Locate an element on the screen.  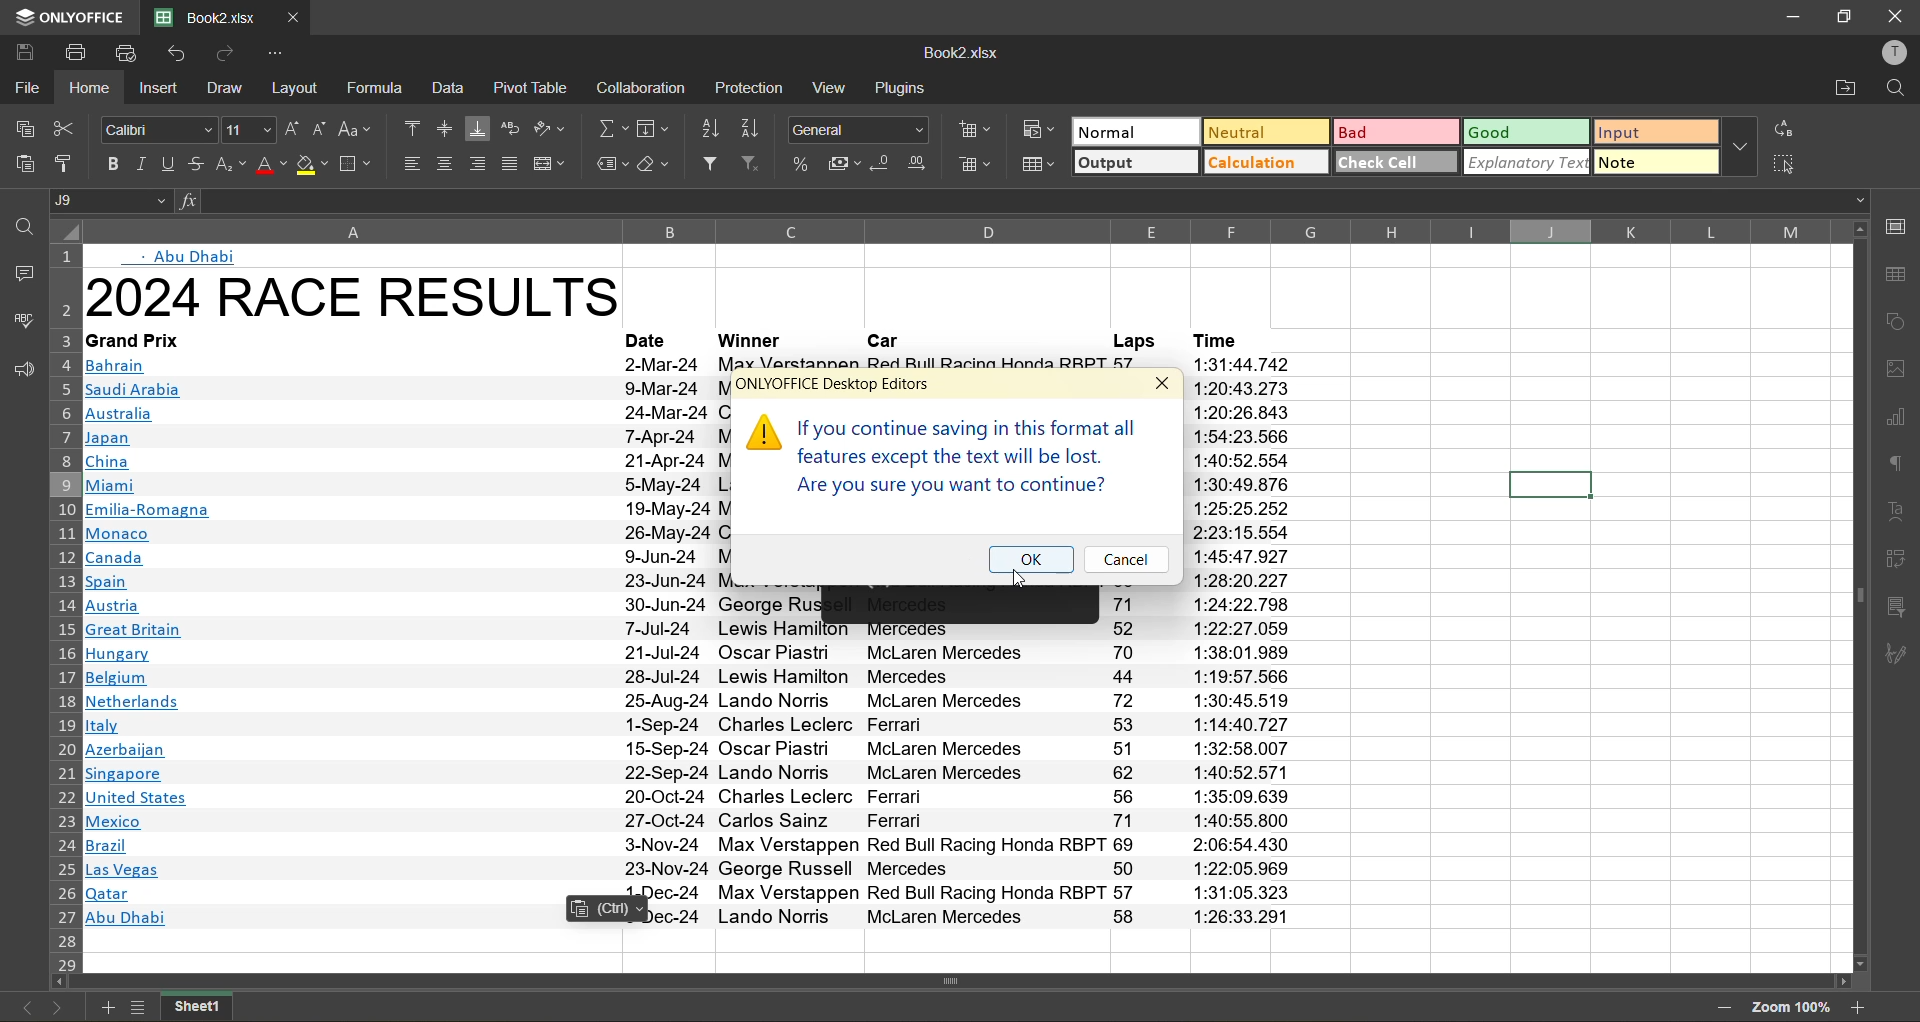
data is located at coordinates (450, 89).